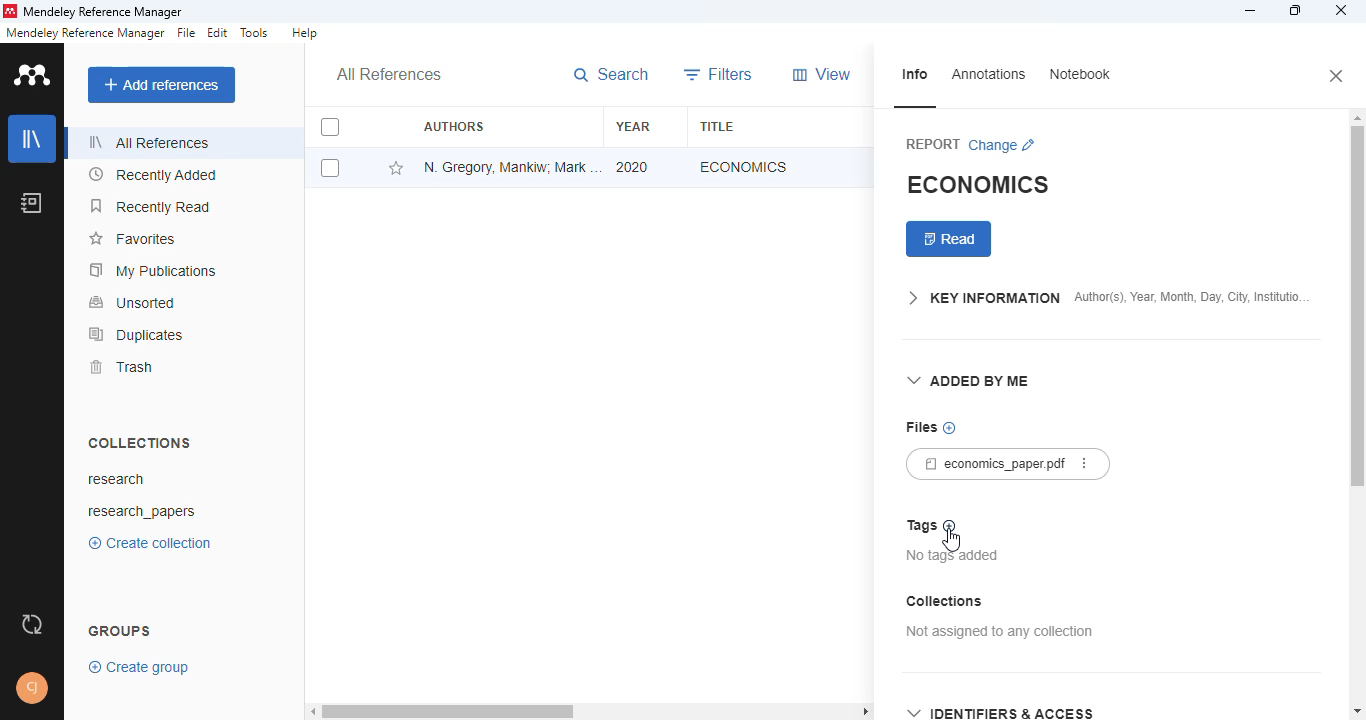 The image size is (1366, 720). I want to click on key information author(s), year, month, day, city, institution, so click(1108, 300).